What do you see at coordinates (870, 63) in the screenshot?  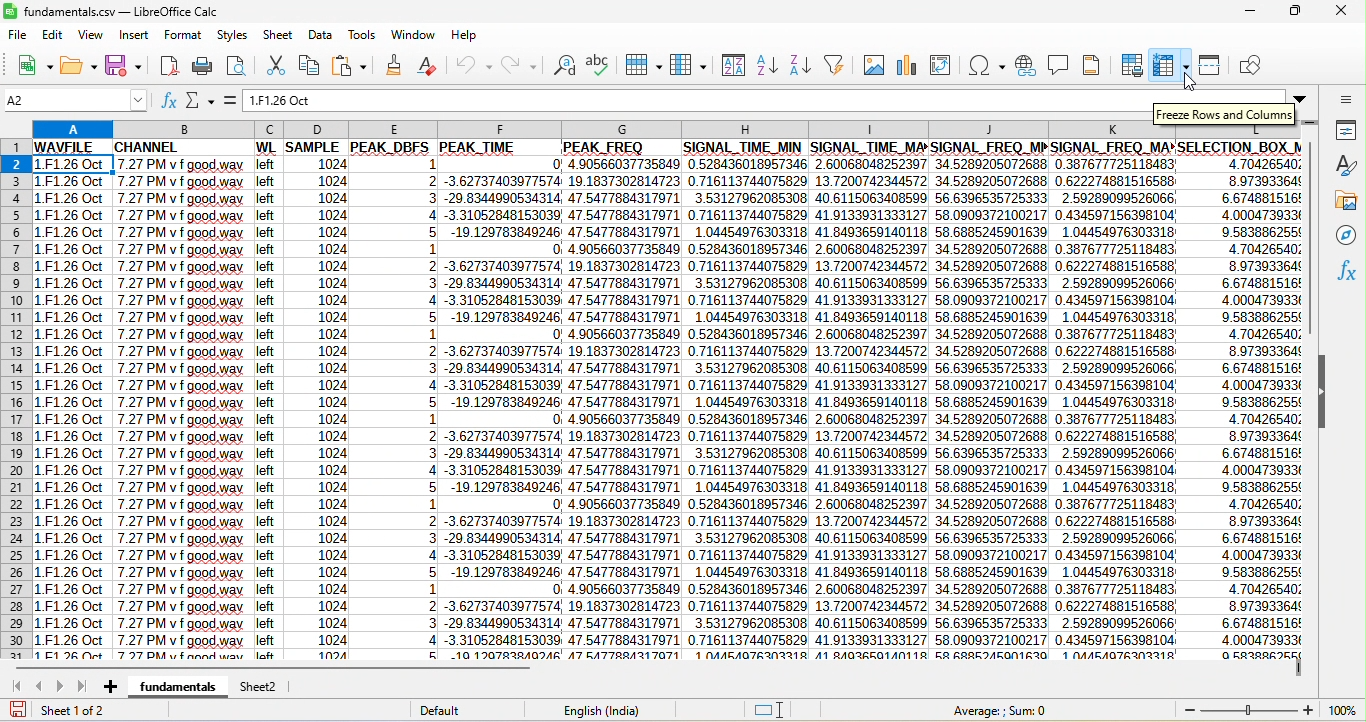 I see `image` at bounding box center [870, 63].